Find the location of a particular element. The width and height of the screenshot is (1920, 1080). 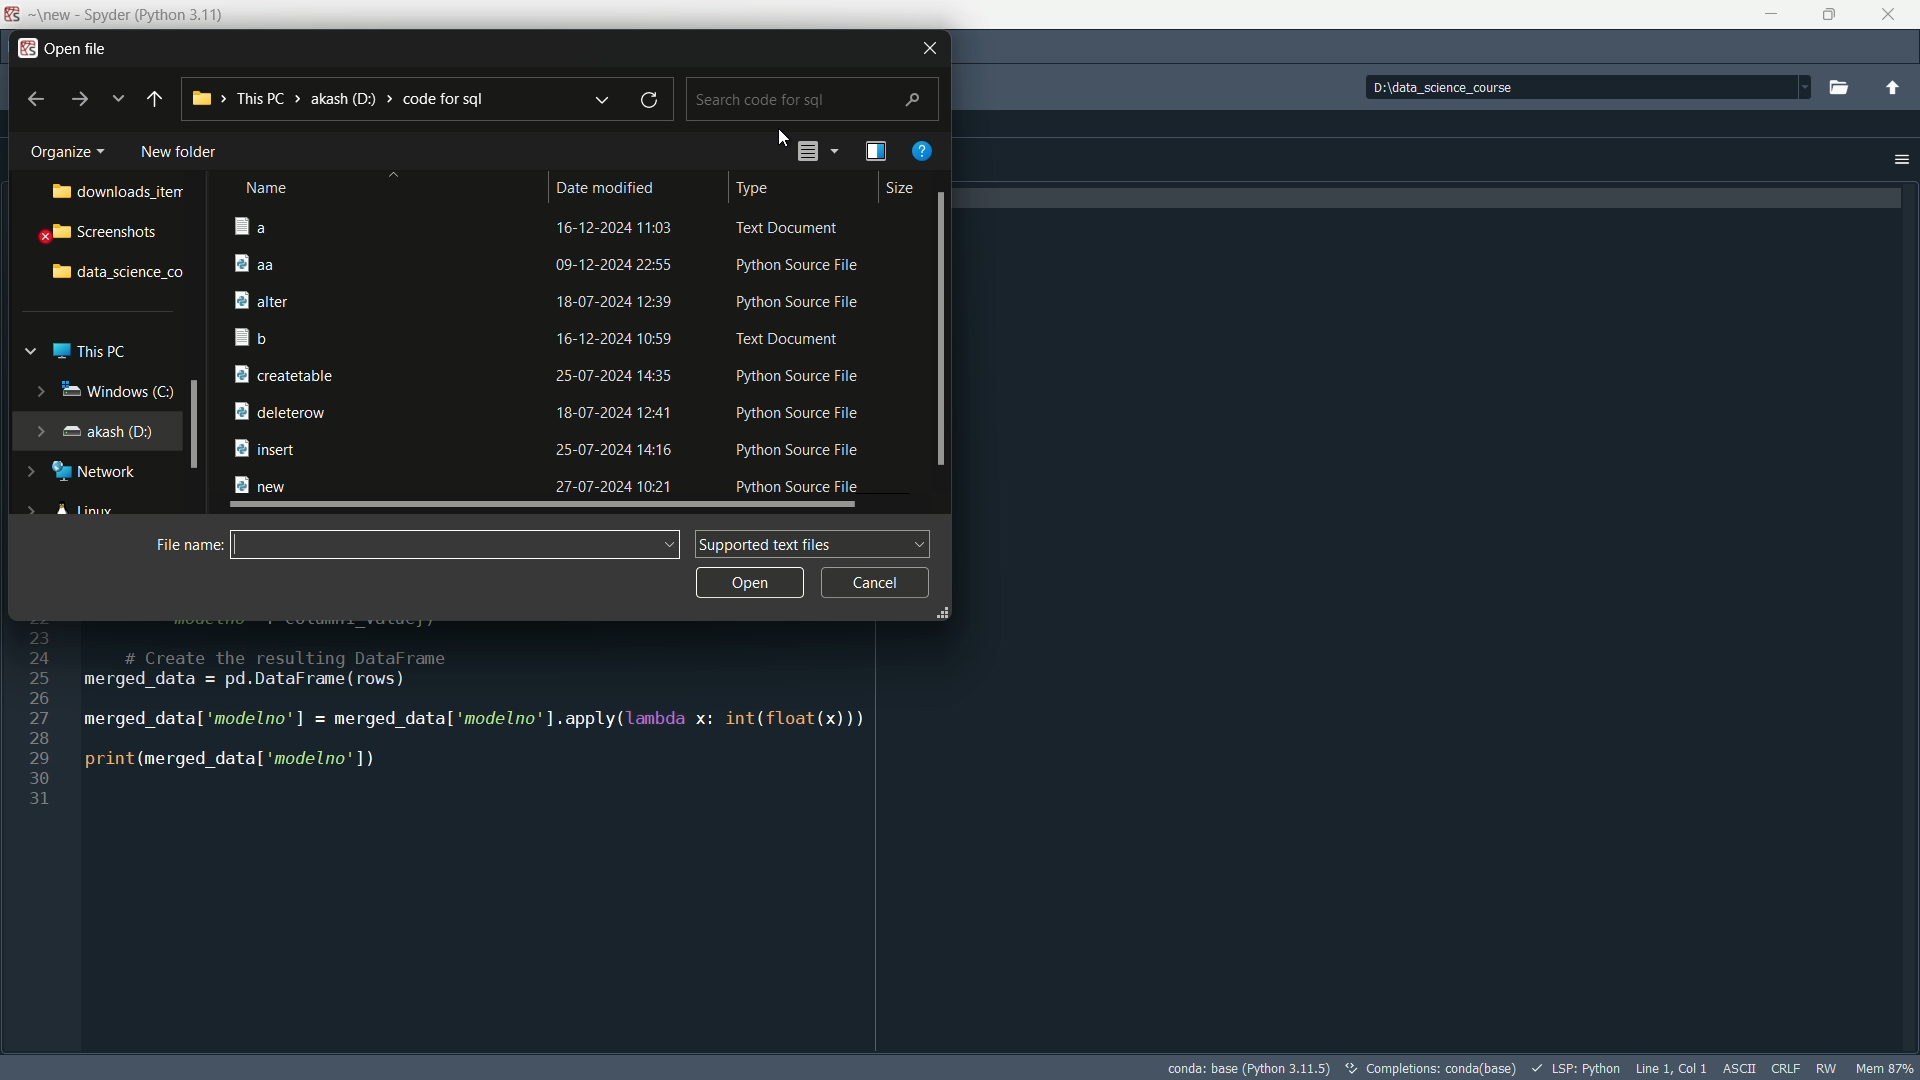

file-8 is located at coordinates (548, 489).